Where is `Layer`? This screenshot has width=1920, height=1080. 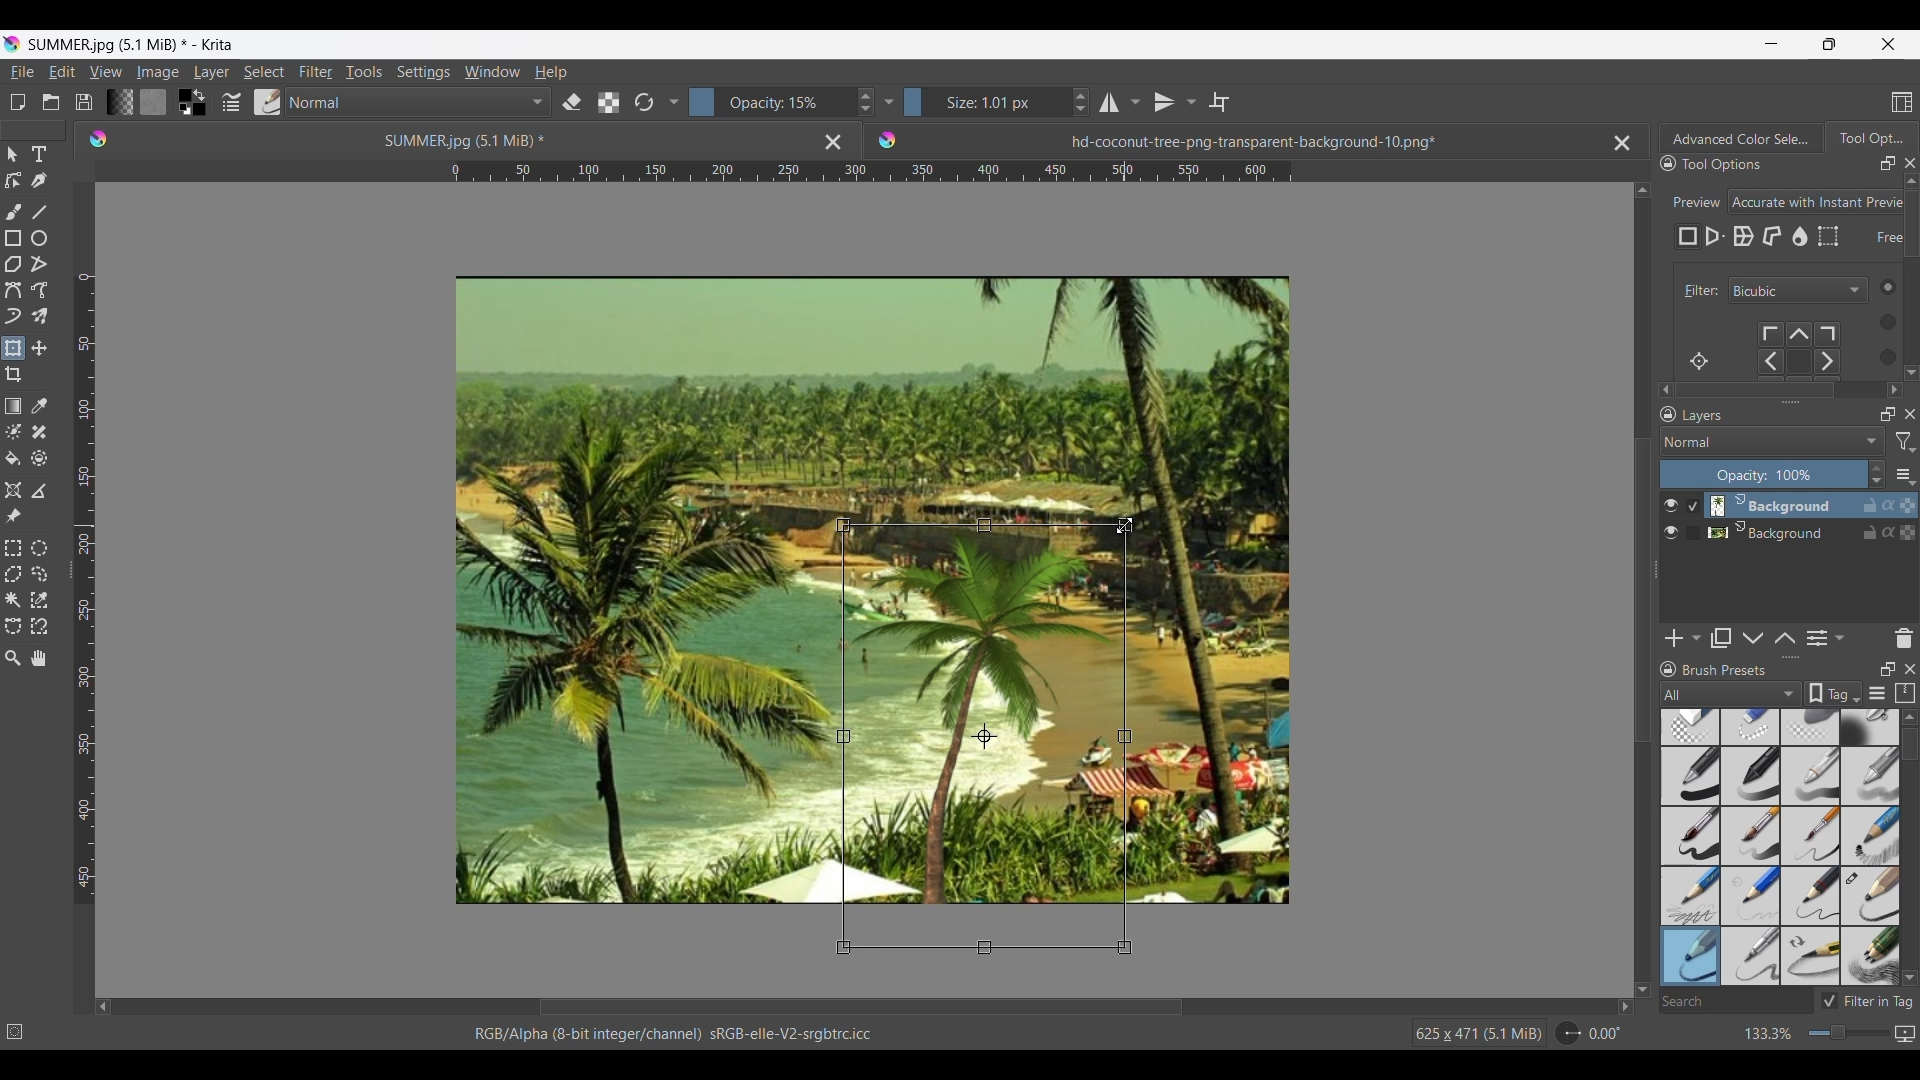
Layer is located at coordinates (211, 73).